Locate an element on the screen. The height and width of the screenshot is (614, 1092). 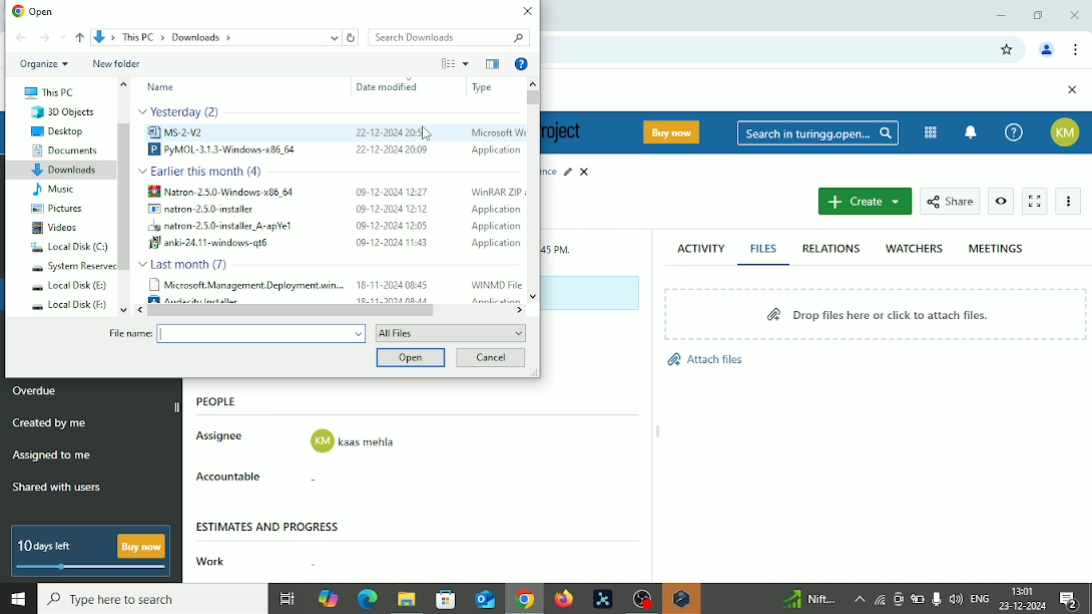
3D Objects is located at coordinates (65, 112).